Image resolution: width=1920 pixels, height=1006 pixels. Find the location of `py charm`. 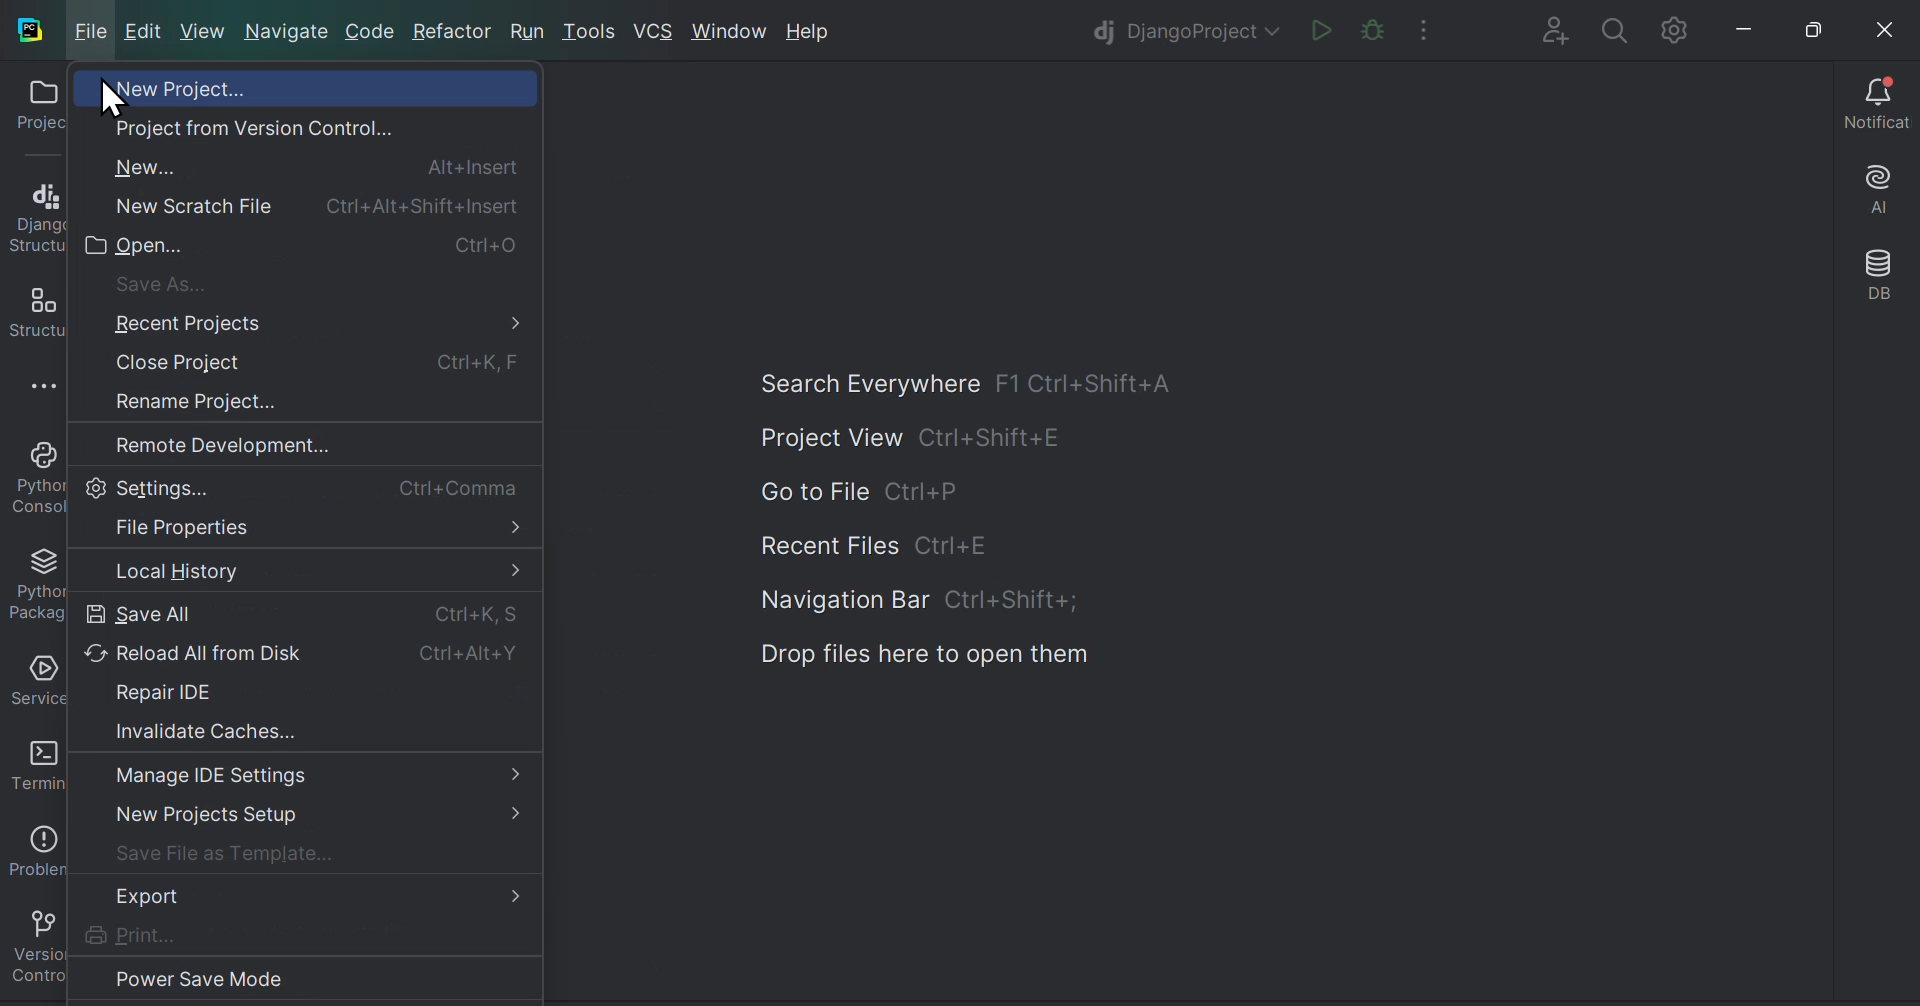

py charm is located at coordinates (32, 27).